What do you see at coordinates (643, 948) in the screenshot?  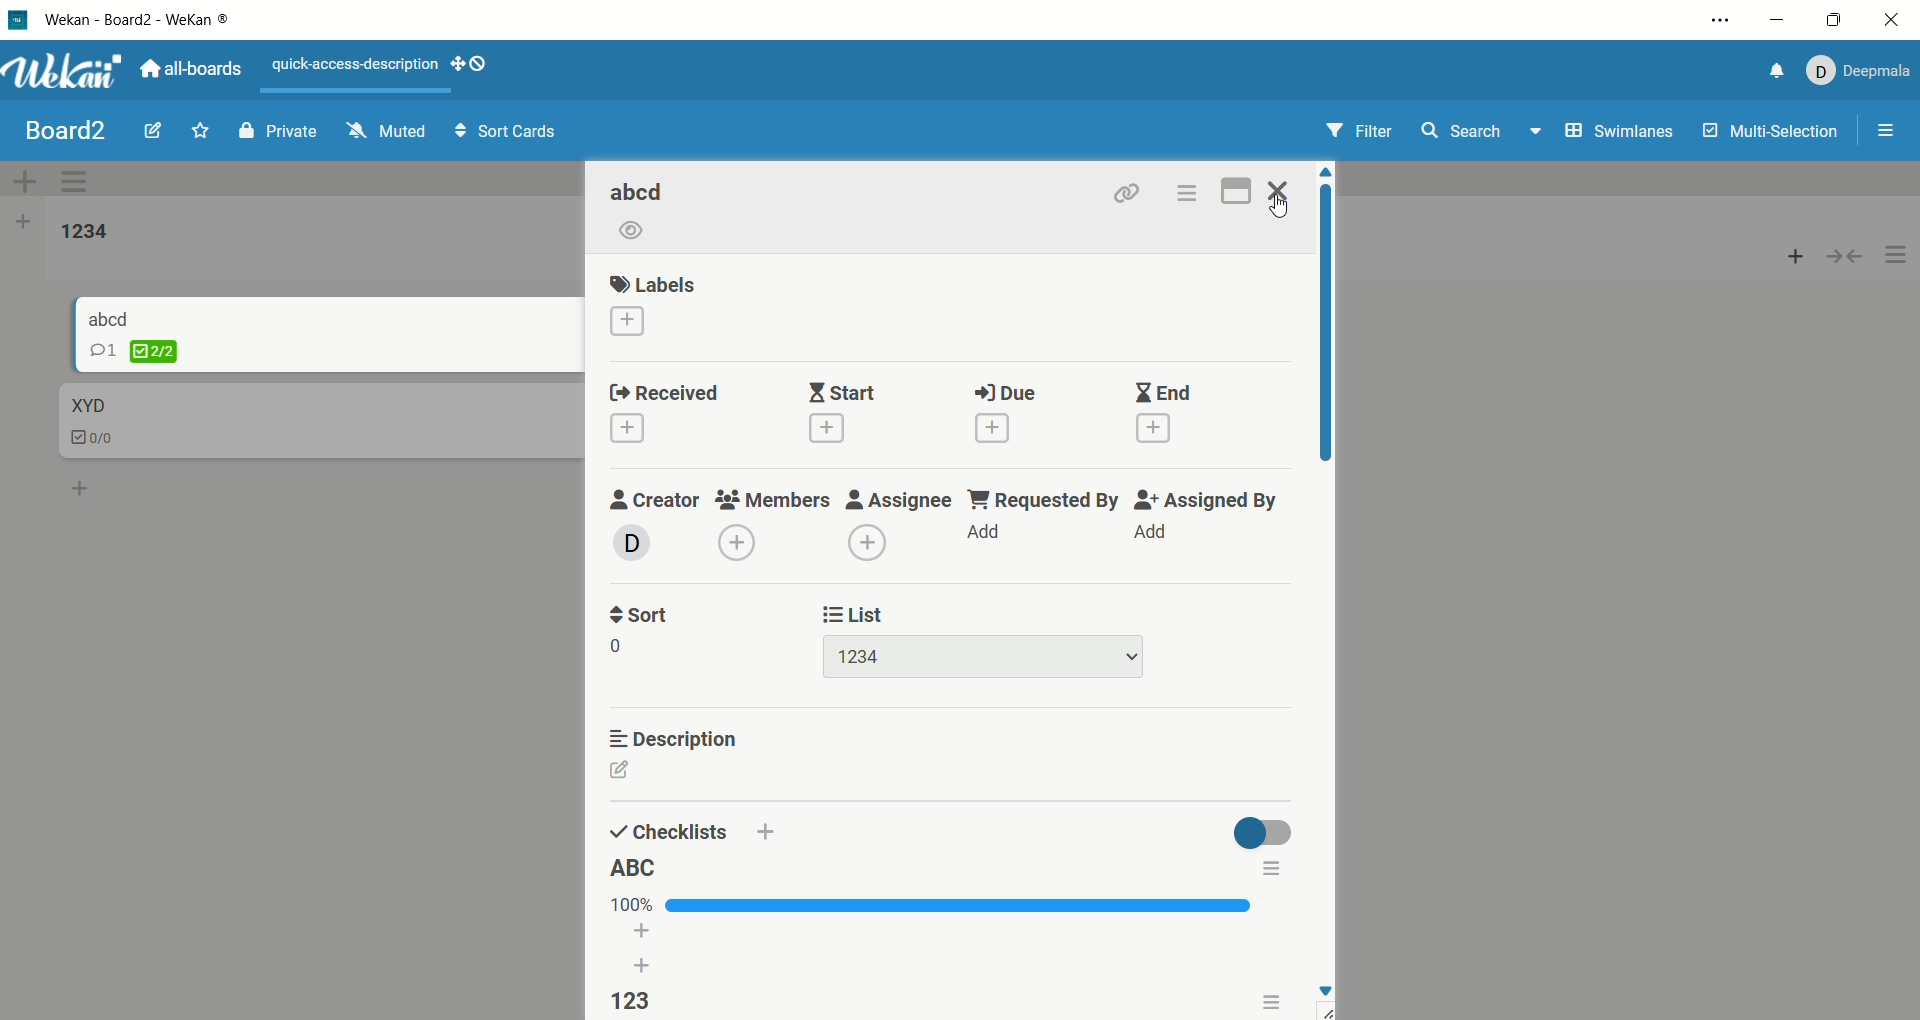 I see `add list` at bounding box center [643, 948].